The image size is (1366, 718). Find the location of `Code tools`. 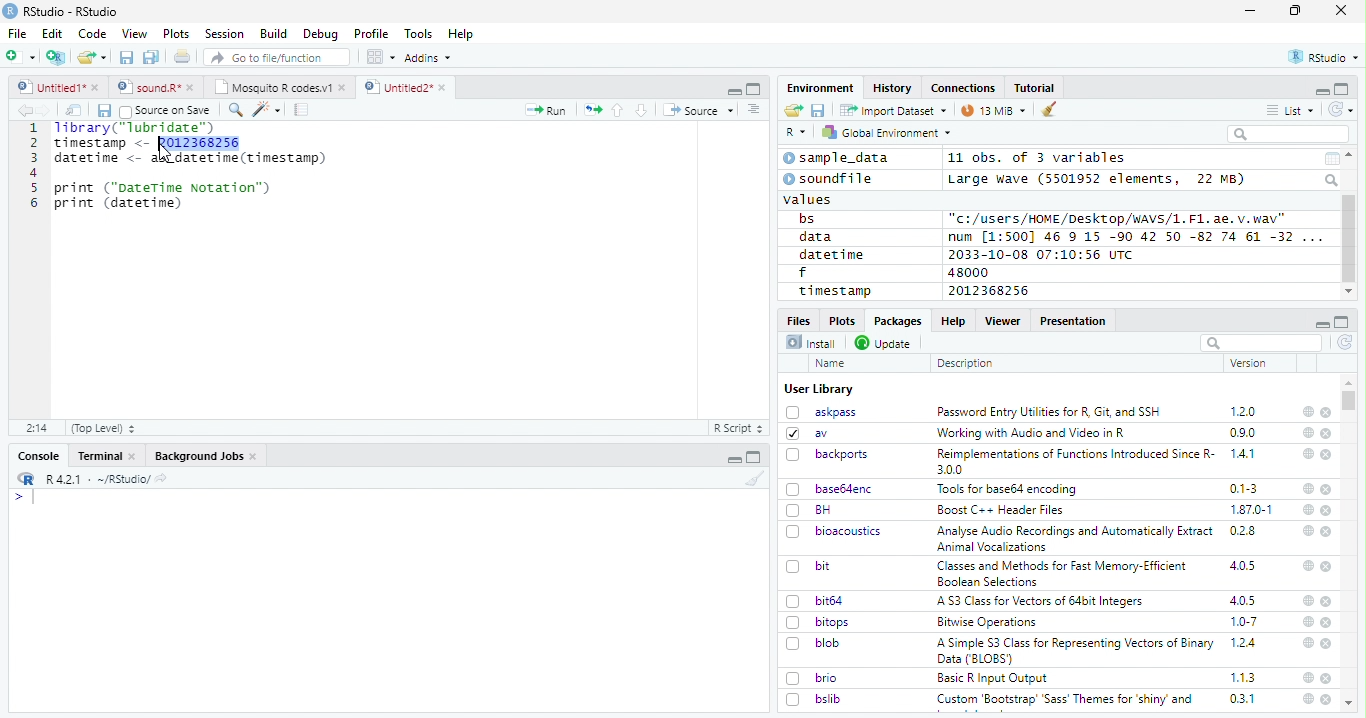

Code tools is located at coordinates (265, 109).